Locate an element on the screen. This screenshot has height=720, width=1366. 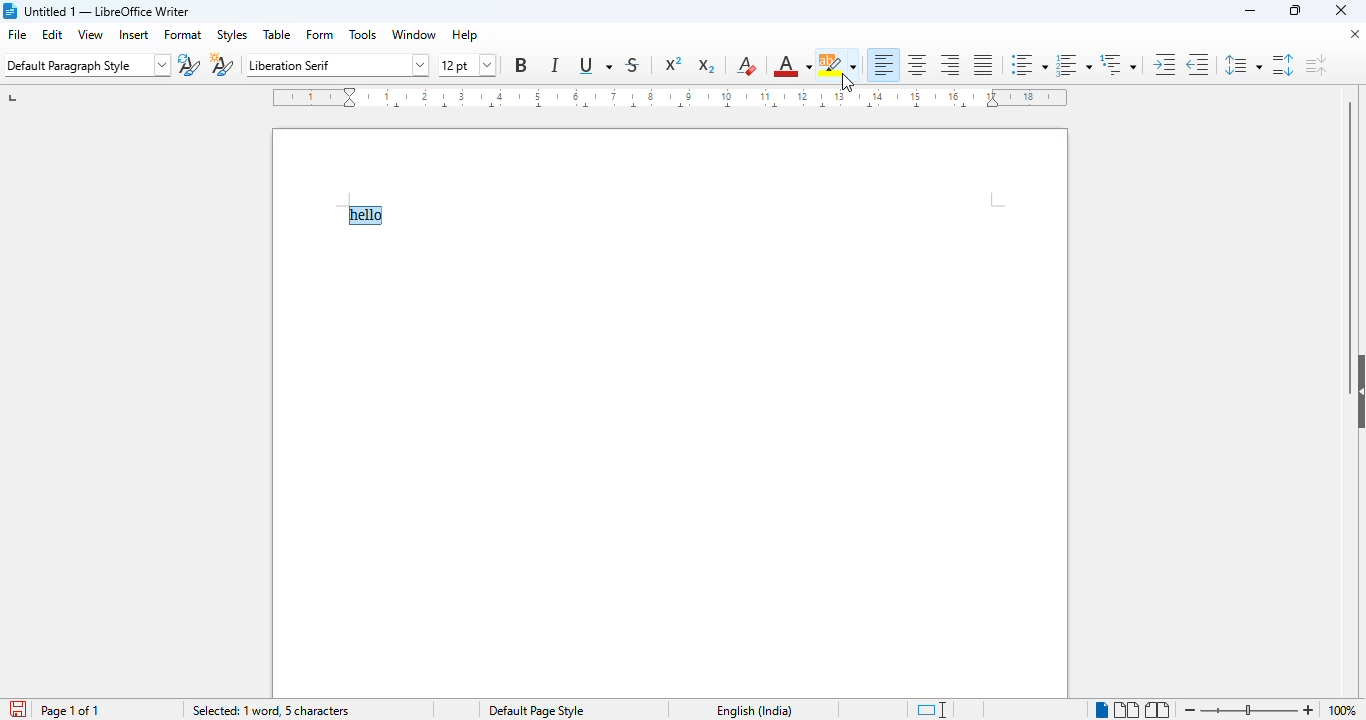
dropdown is located at coordinates (487, 65).